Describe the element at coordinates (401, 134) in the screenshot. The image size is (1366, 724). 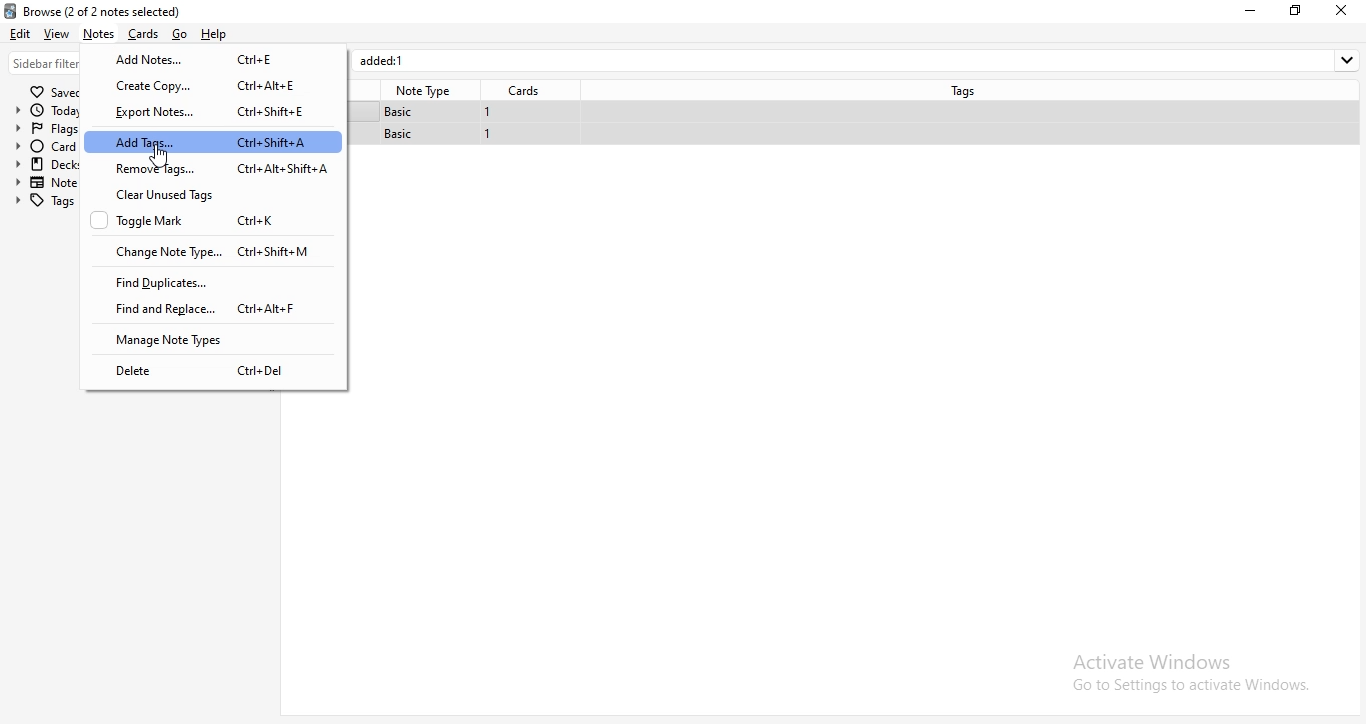
I see `basic` at that location.